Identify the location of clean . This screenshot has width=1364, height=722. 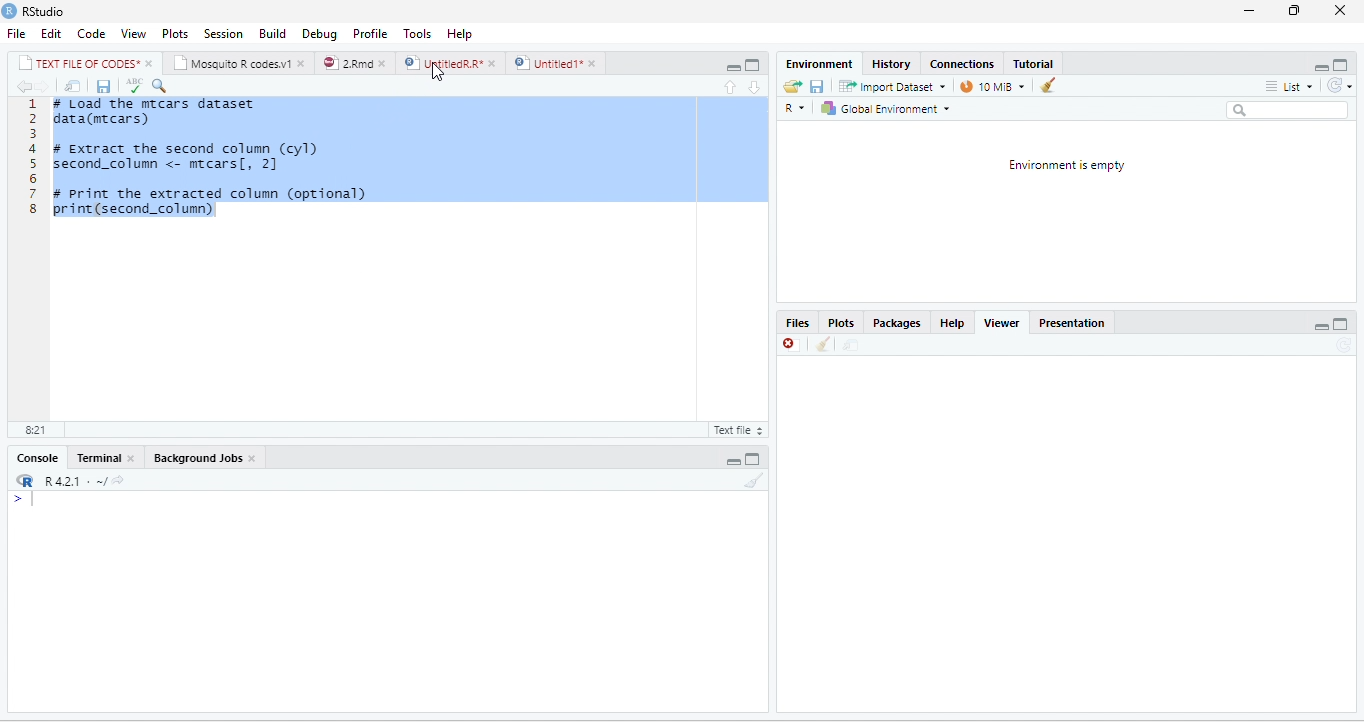
(823, 346).